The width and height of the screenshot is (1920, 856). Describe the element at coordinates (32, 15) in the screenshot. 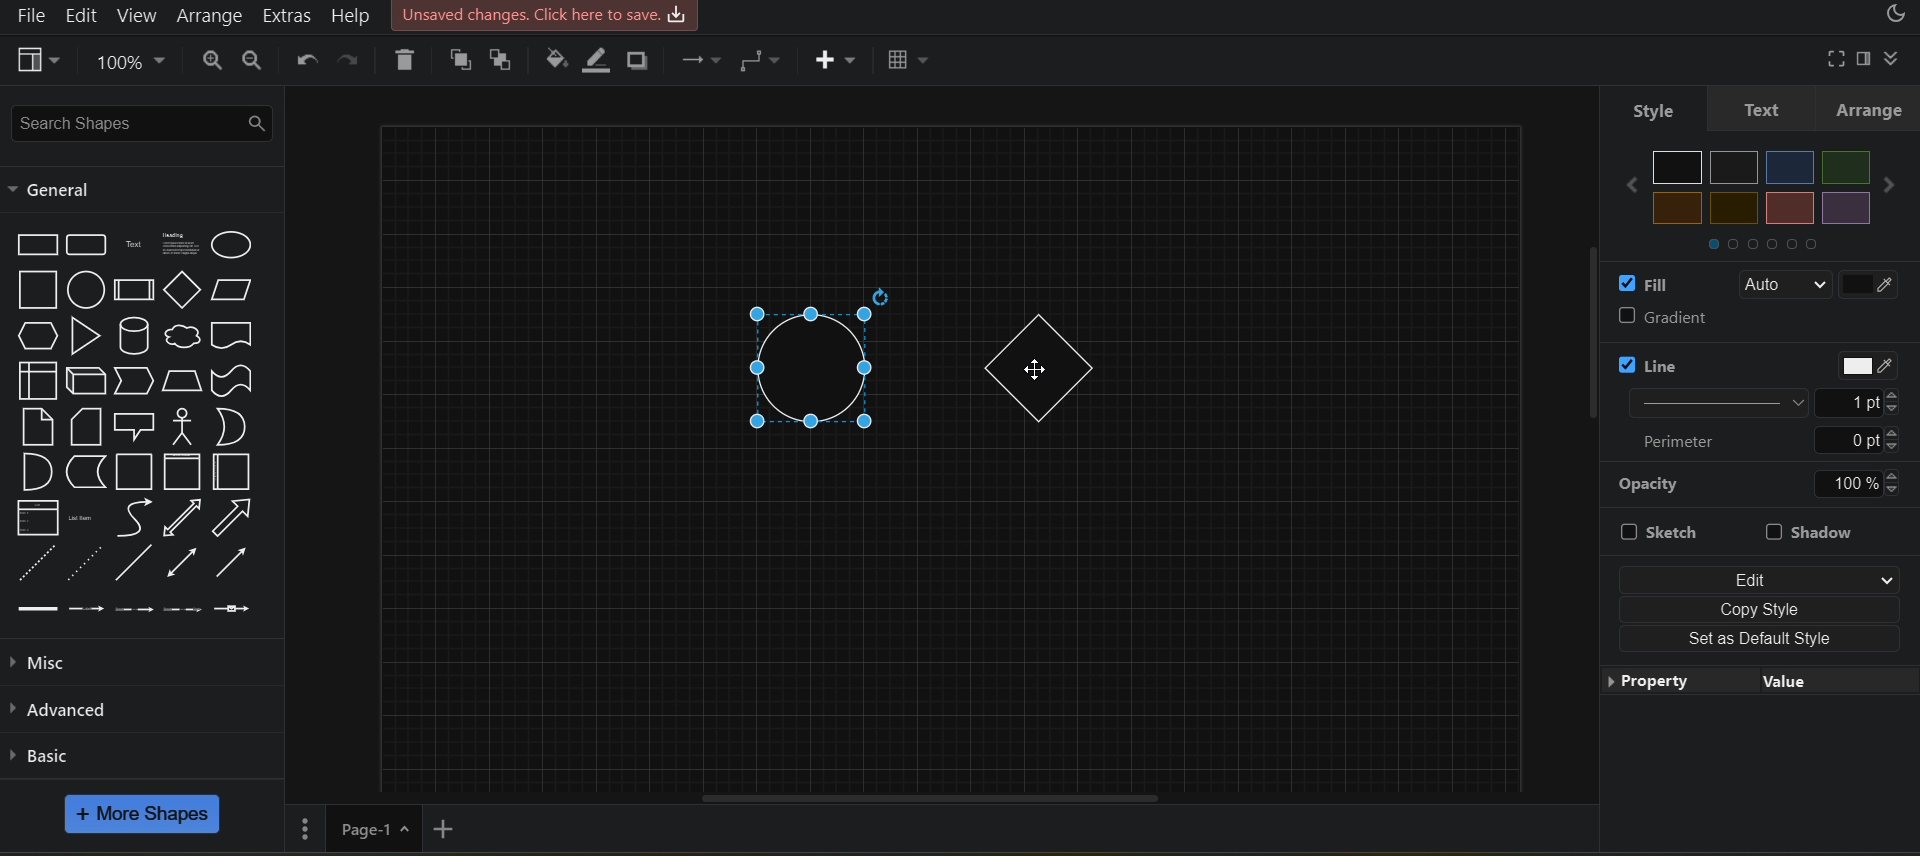

I see `file` at that location.